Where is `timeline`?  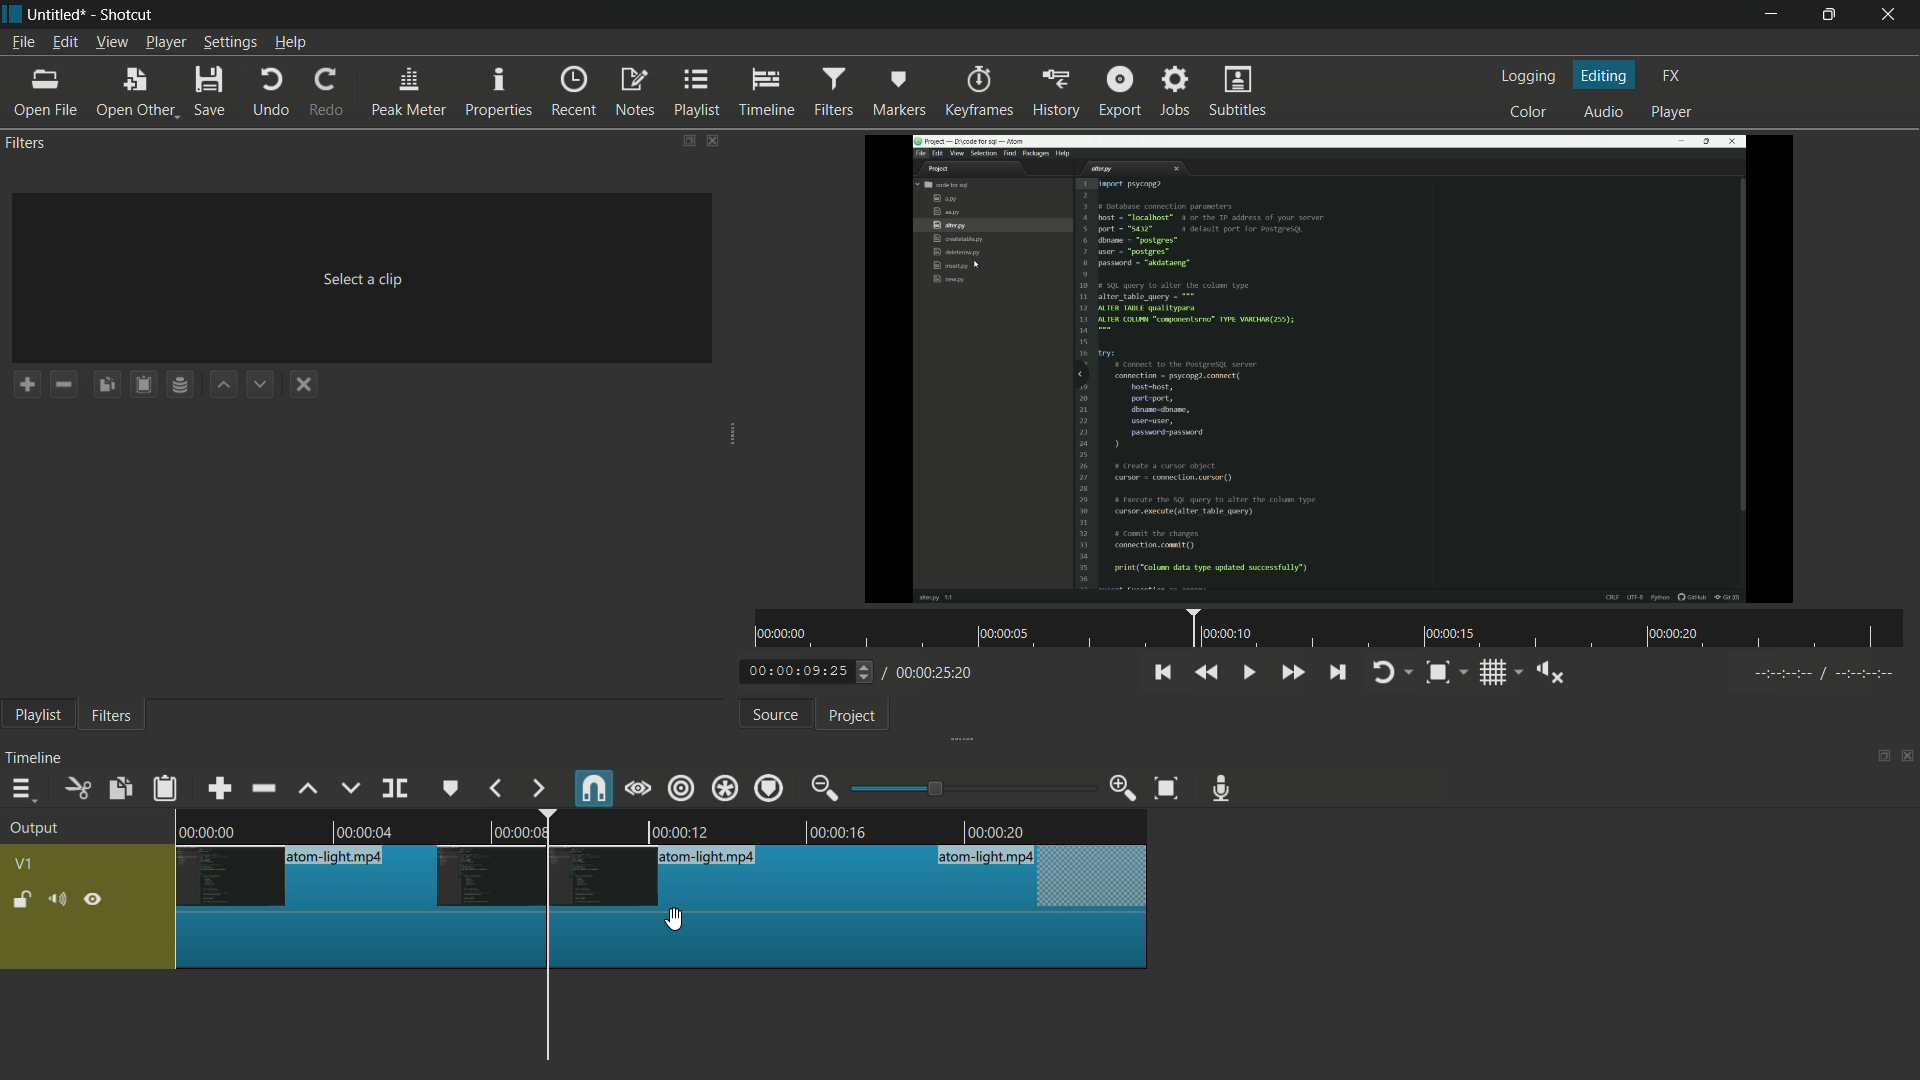 timeline is located at coordinates (770, 93).